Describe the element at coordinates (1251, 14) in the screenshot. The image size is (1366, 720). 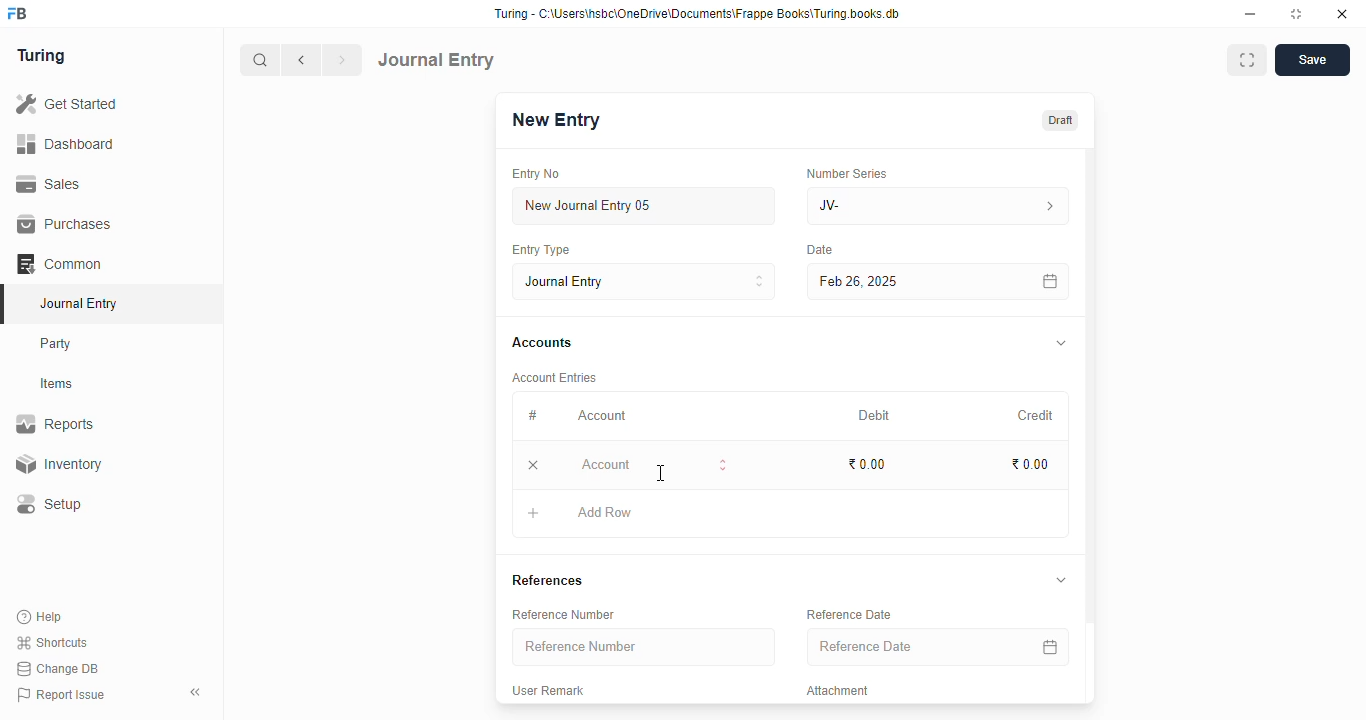
I see `minimize` at that location.